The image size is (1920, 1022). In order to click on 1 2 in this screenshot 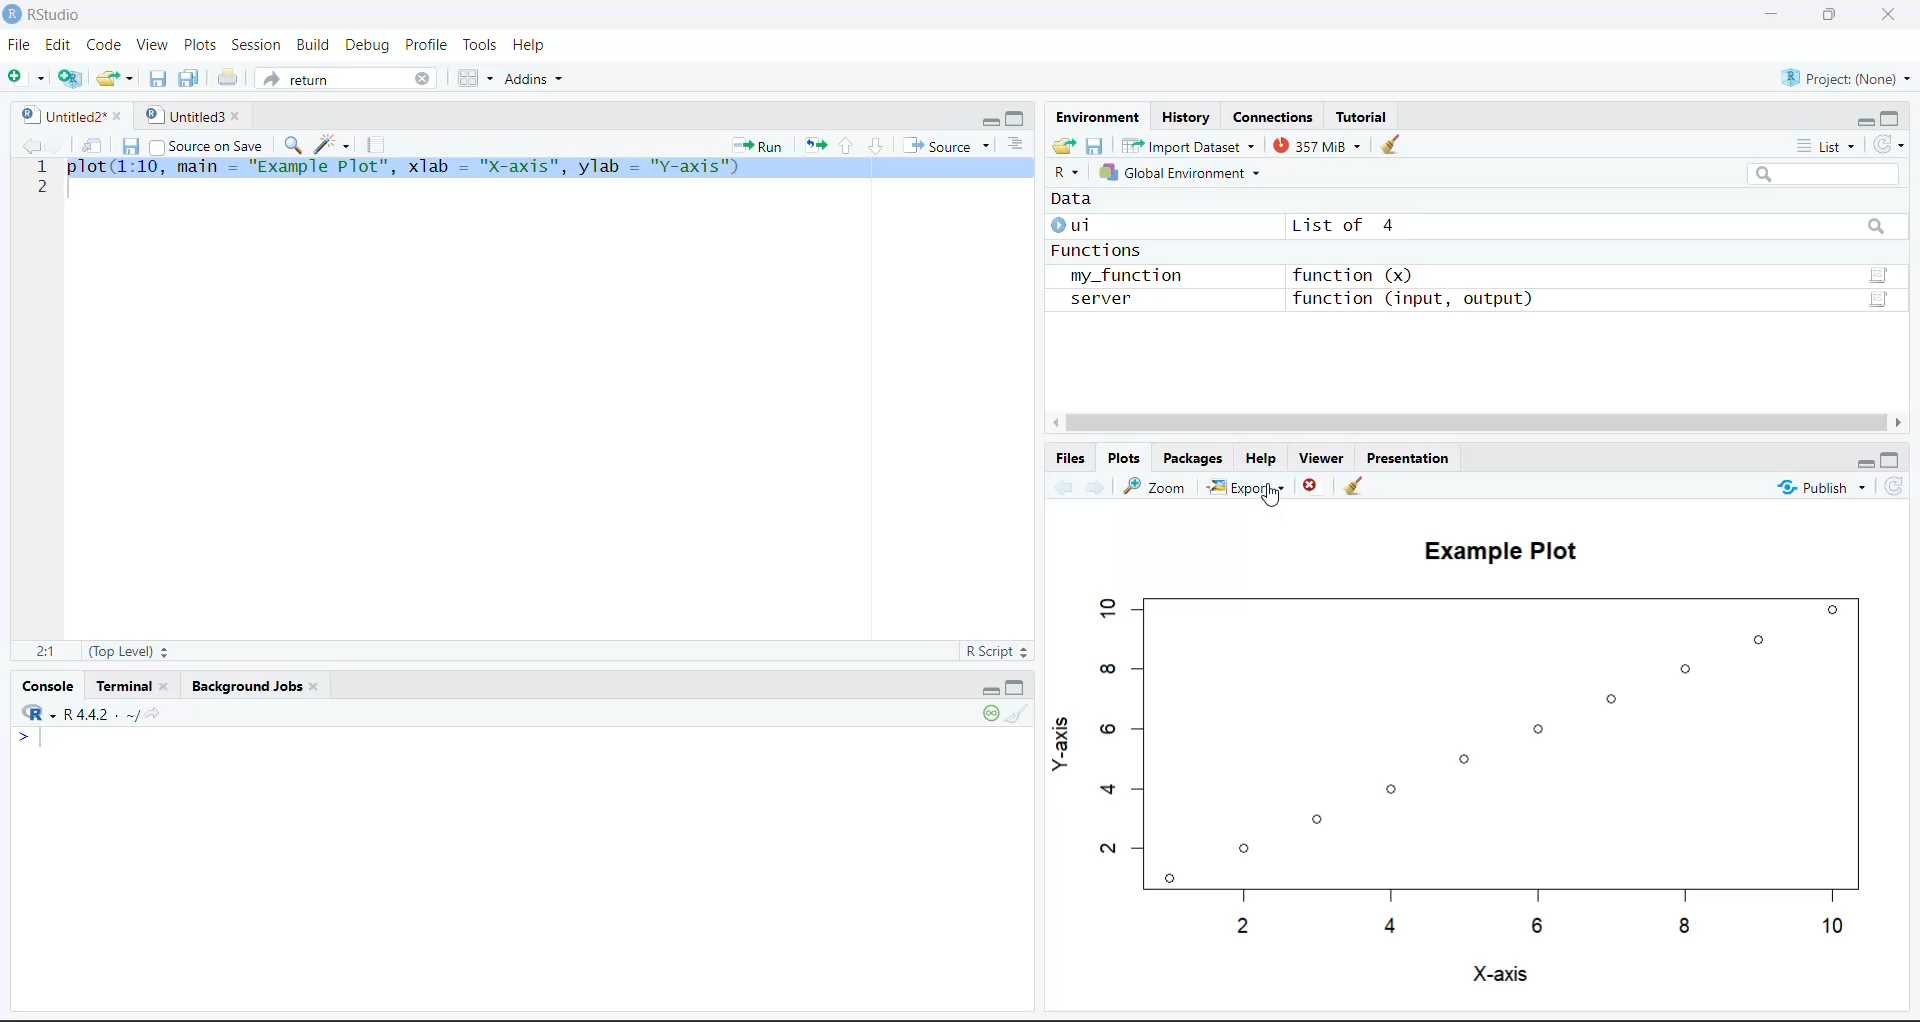, I will do `click(42, 179)`.